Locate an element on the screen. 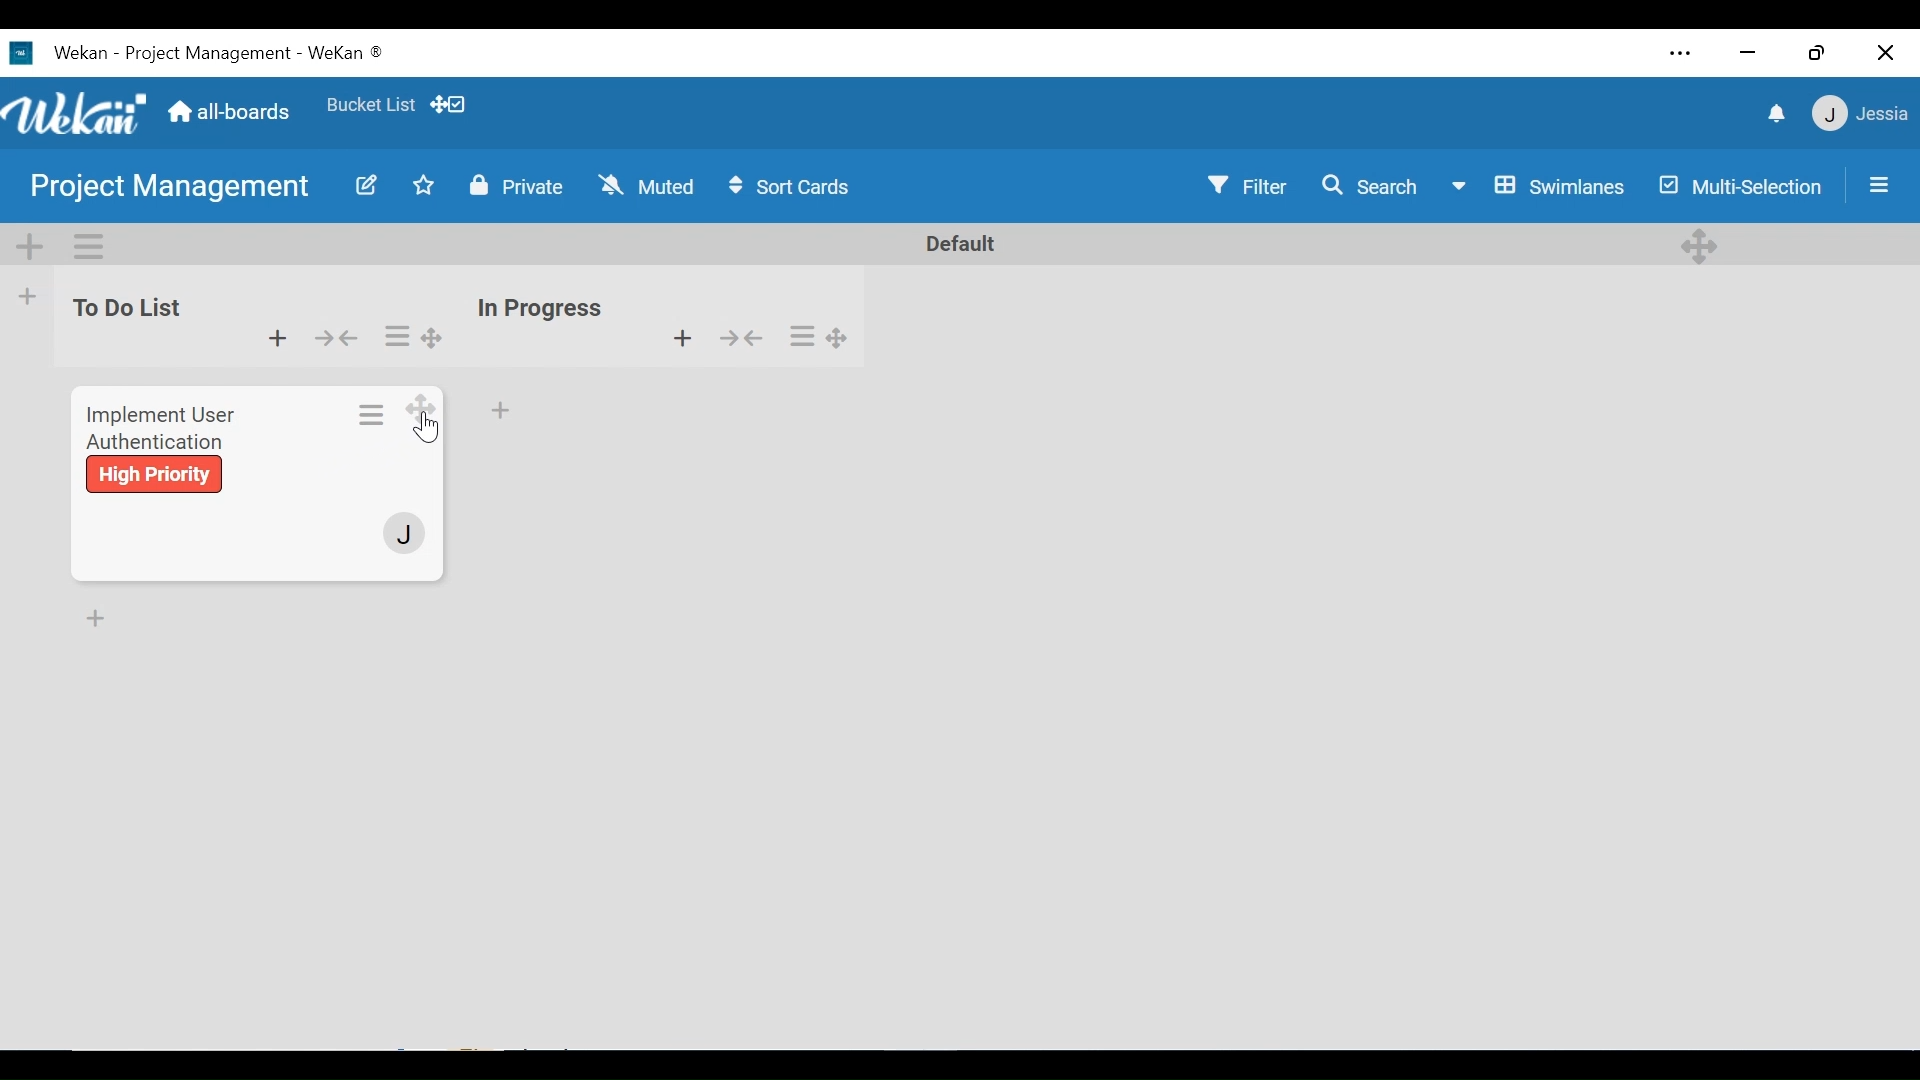 The image size is (1920, 1080). toggle favorites is located at coordinates (421, 187).